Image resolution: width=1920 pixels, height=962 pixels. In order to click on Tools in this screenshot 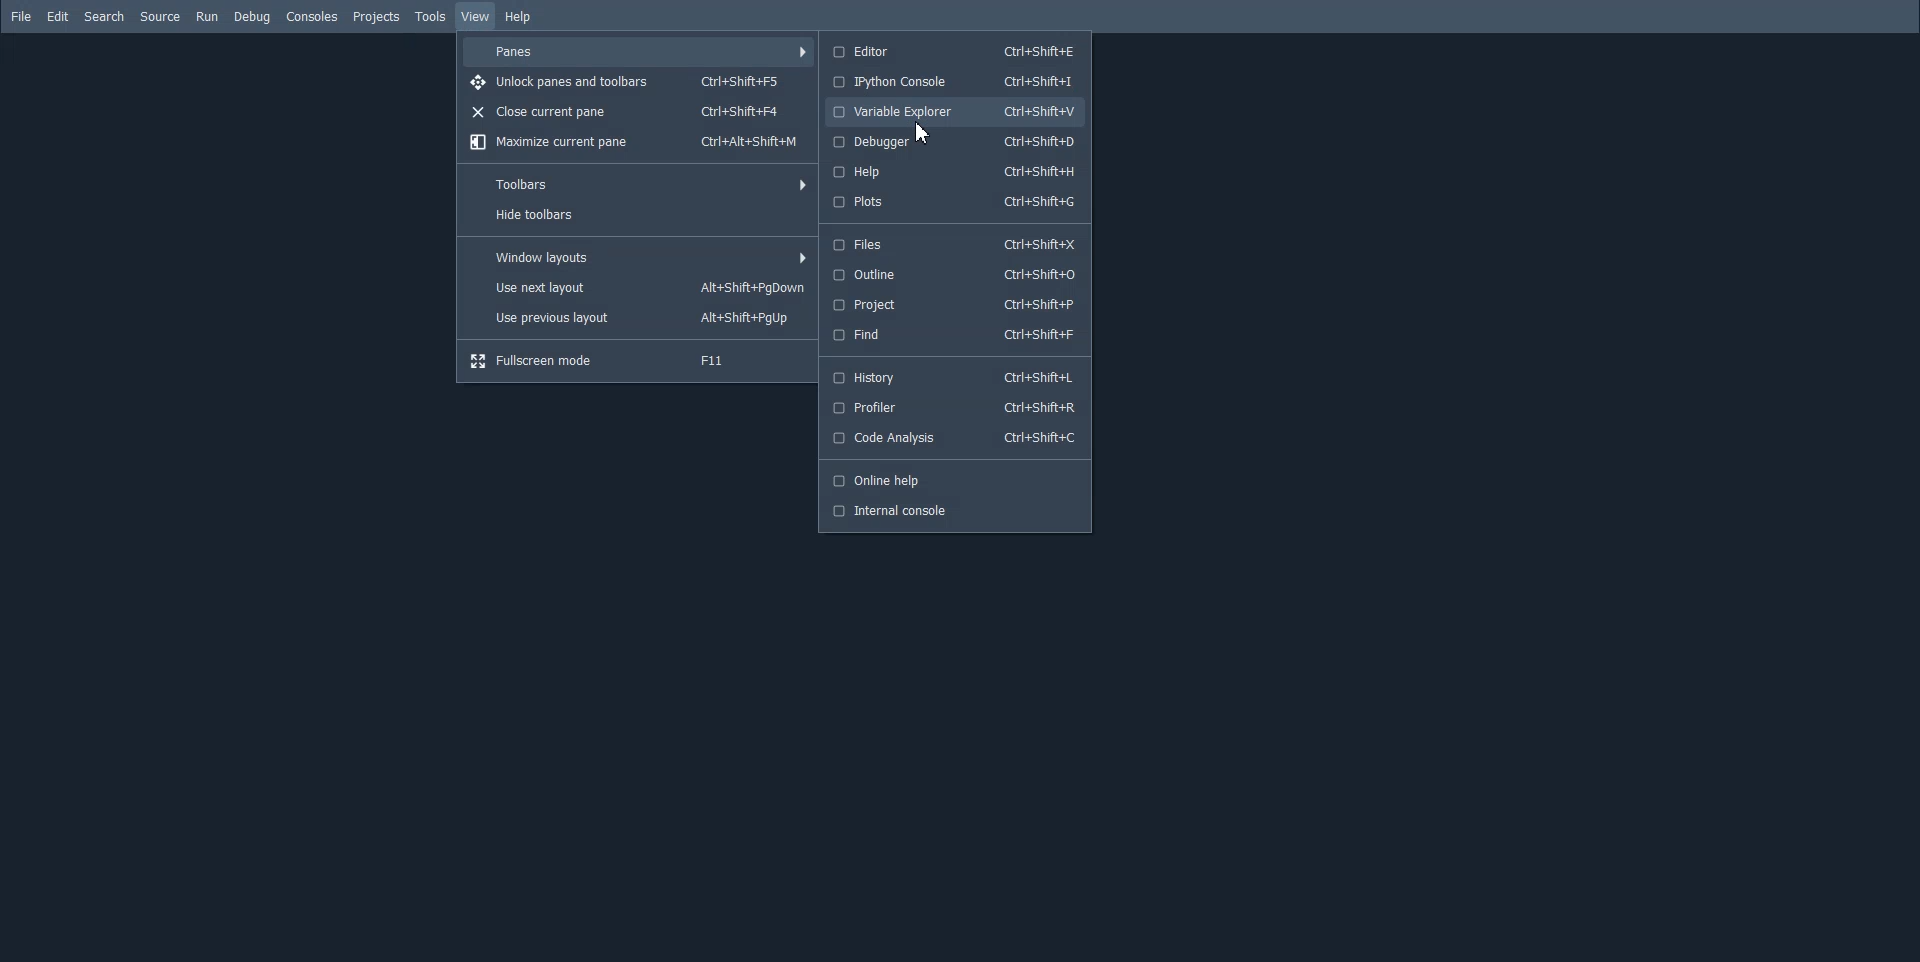, I will do `click(429, 16)`.